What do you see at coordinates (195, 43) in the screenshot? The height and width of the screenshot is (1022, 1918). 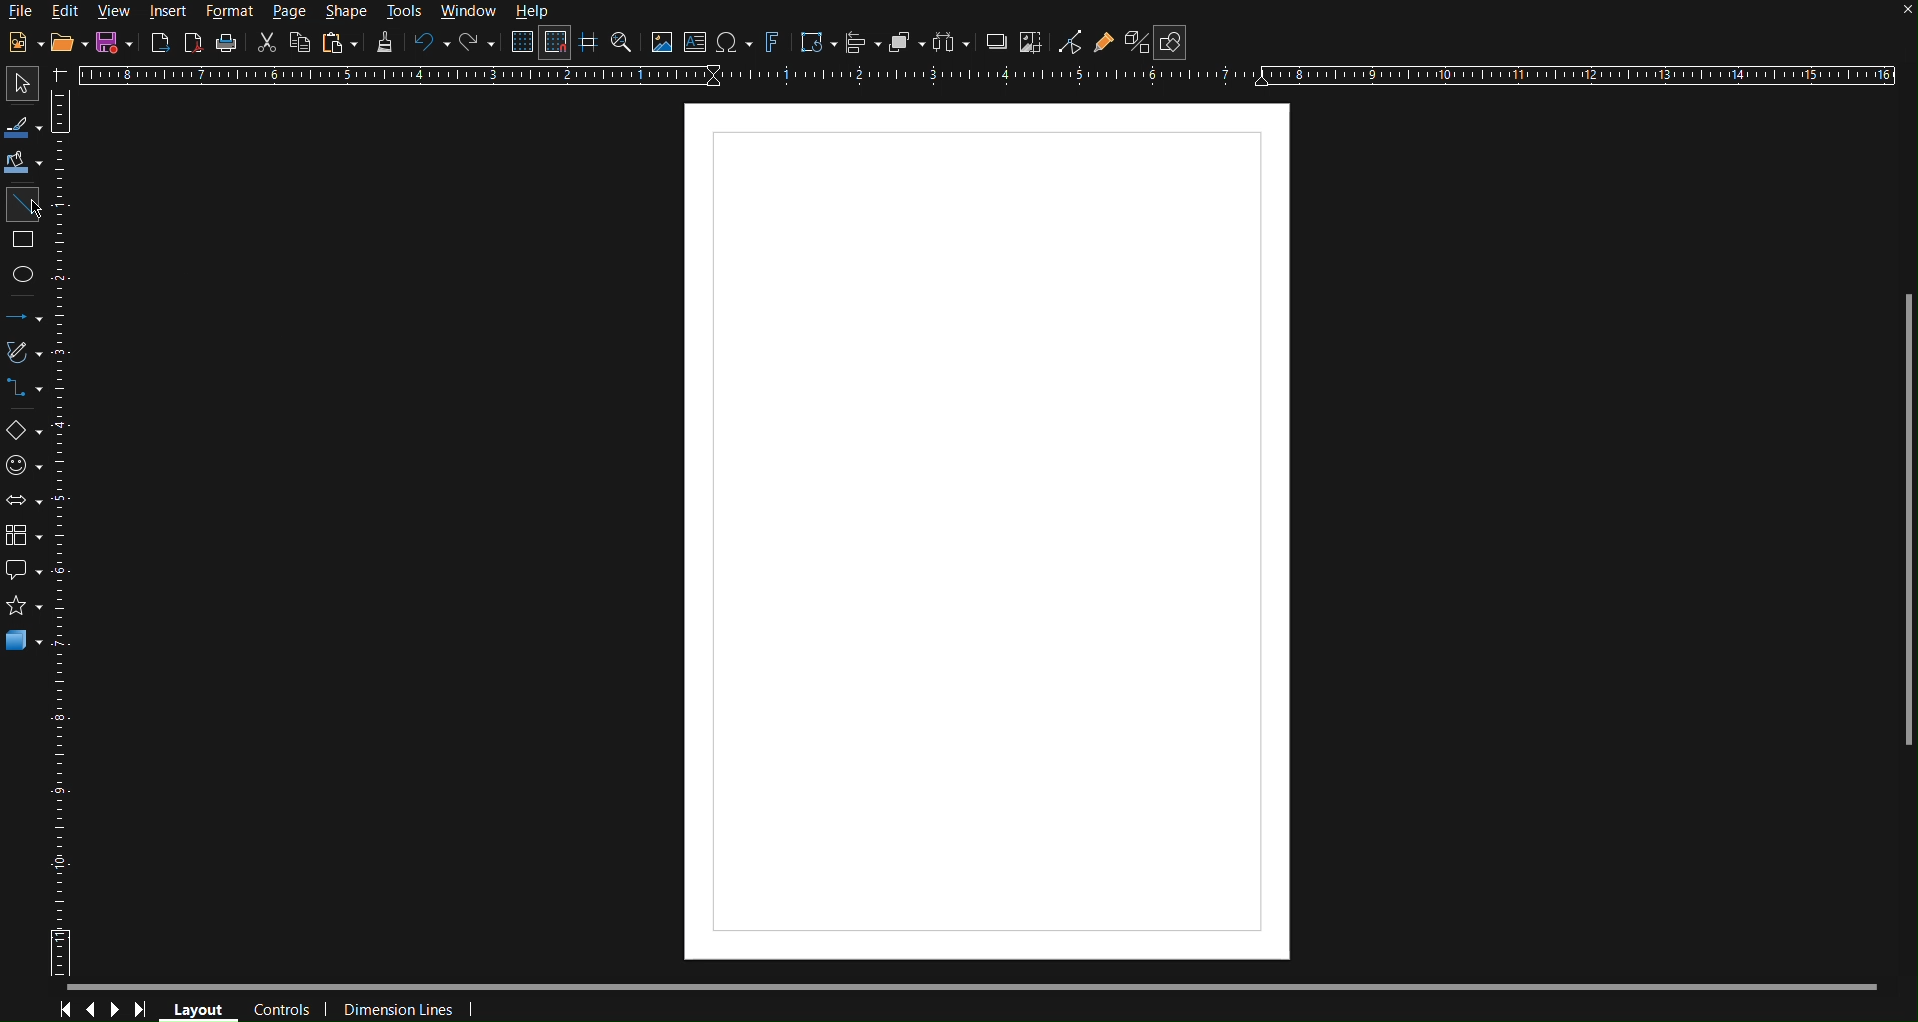 I see `Export PDF` at bounding box center [195, 43].